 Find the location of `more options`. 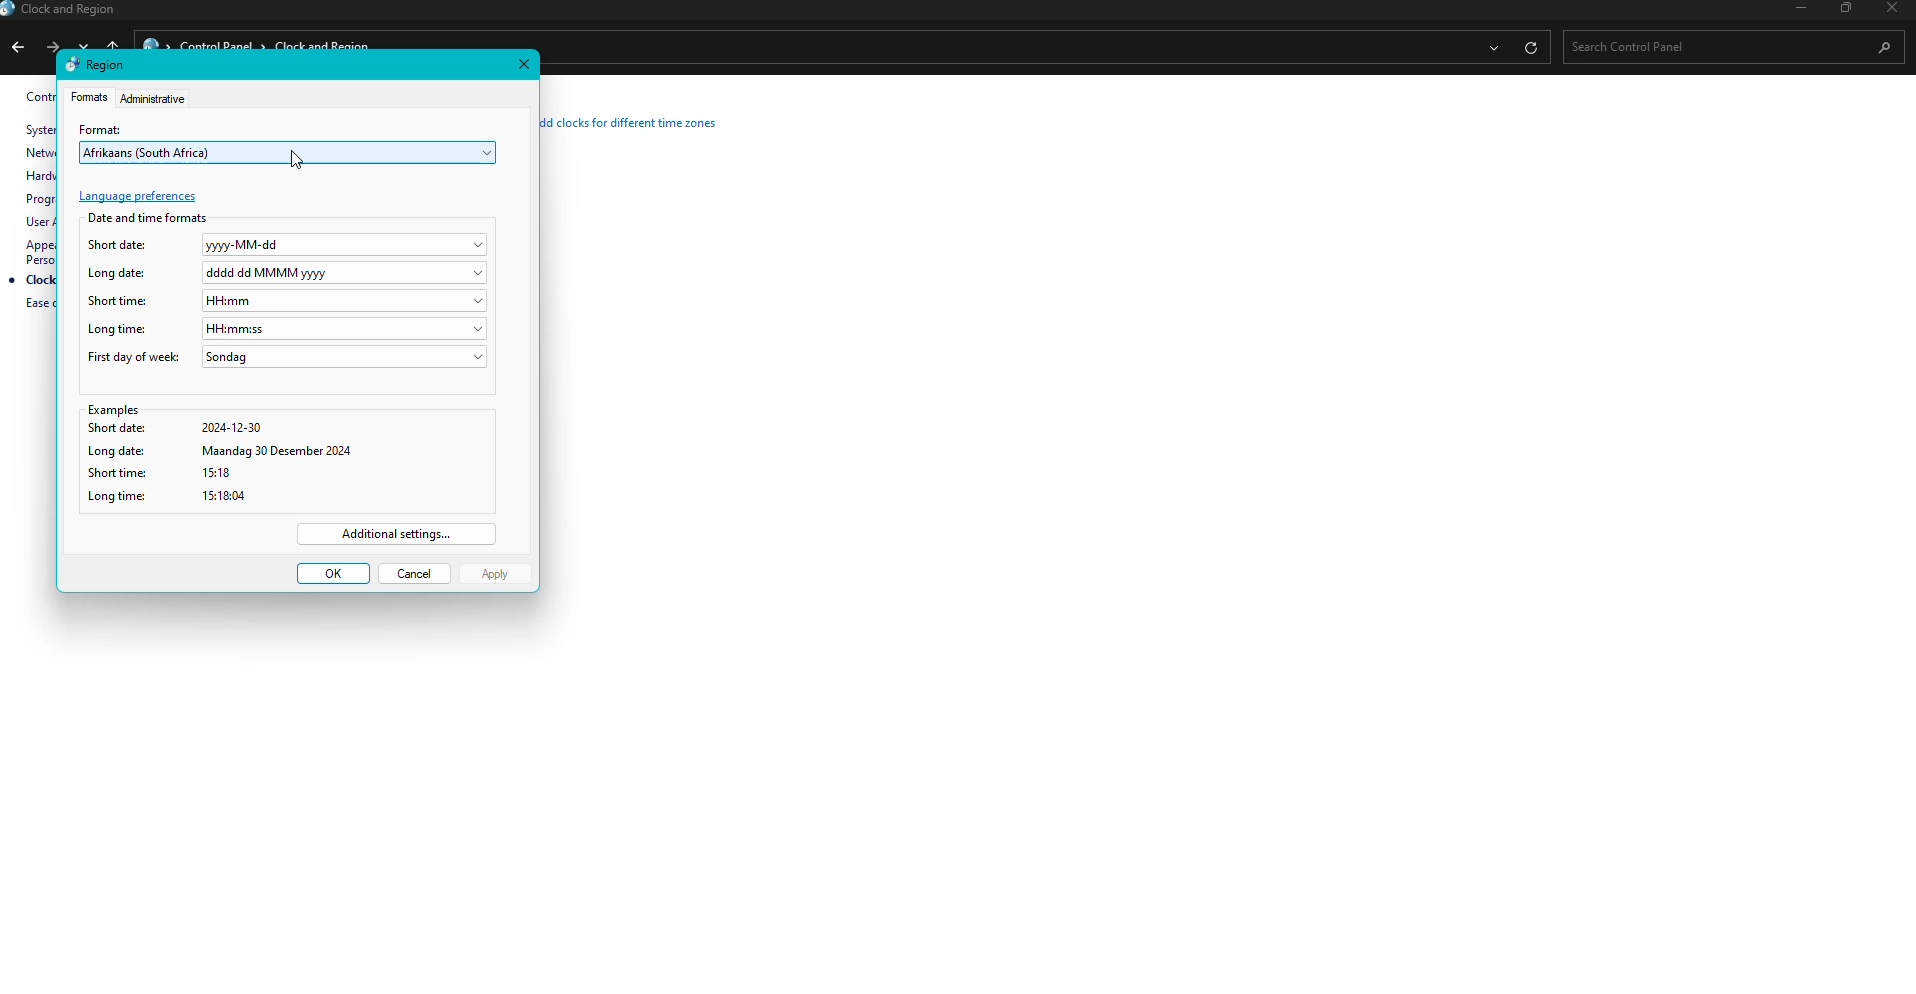

more options is located at coordinates (1491, 49).